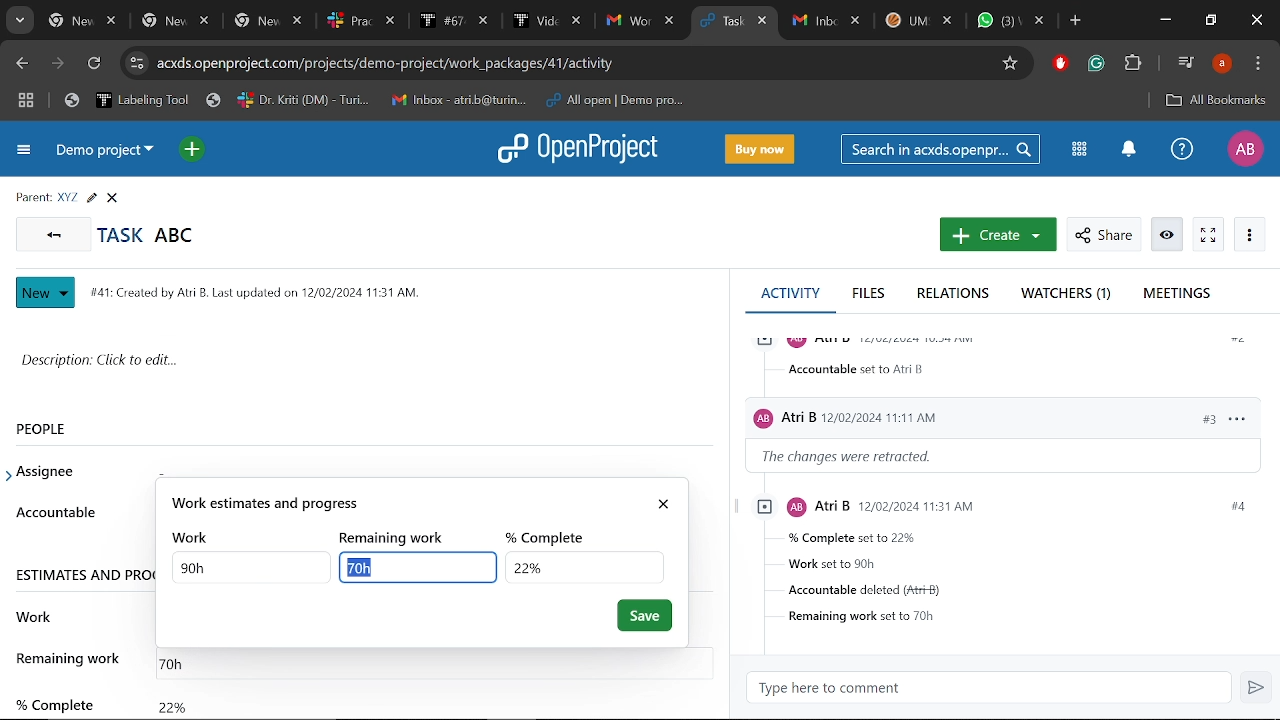 The image size is (1280, 720). Describe the element at coordinates (55, 512) in the screenshot. I see `accountable` at that location.